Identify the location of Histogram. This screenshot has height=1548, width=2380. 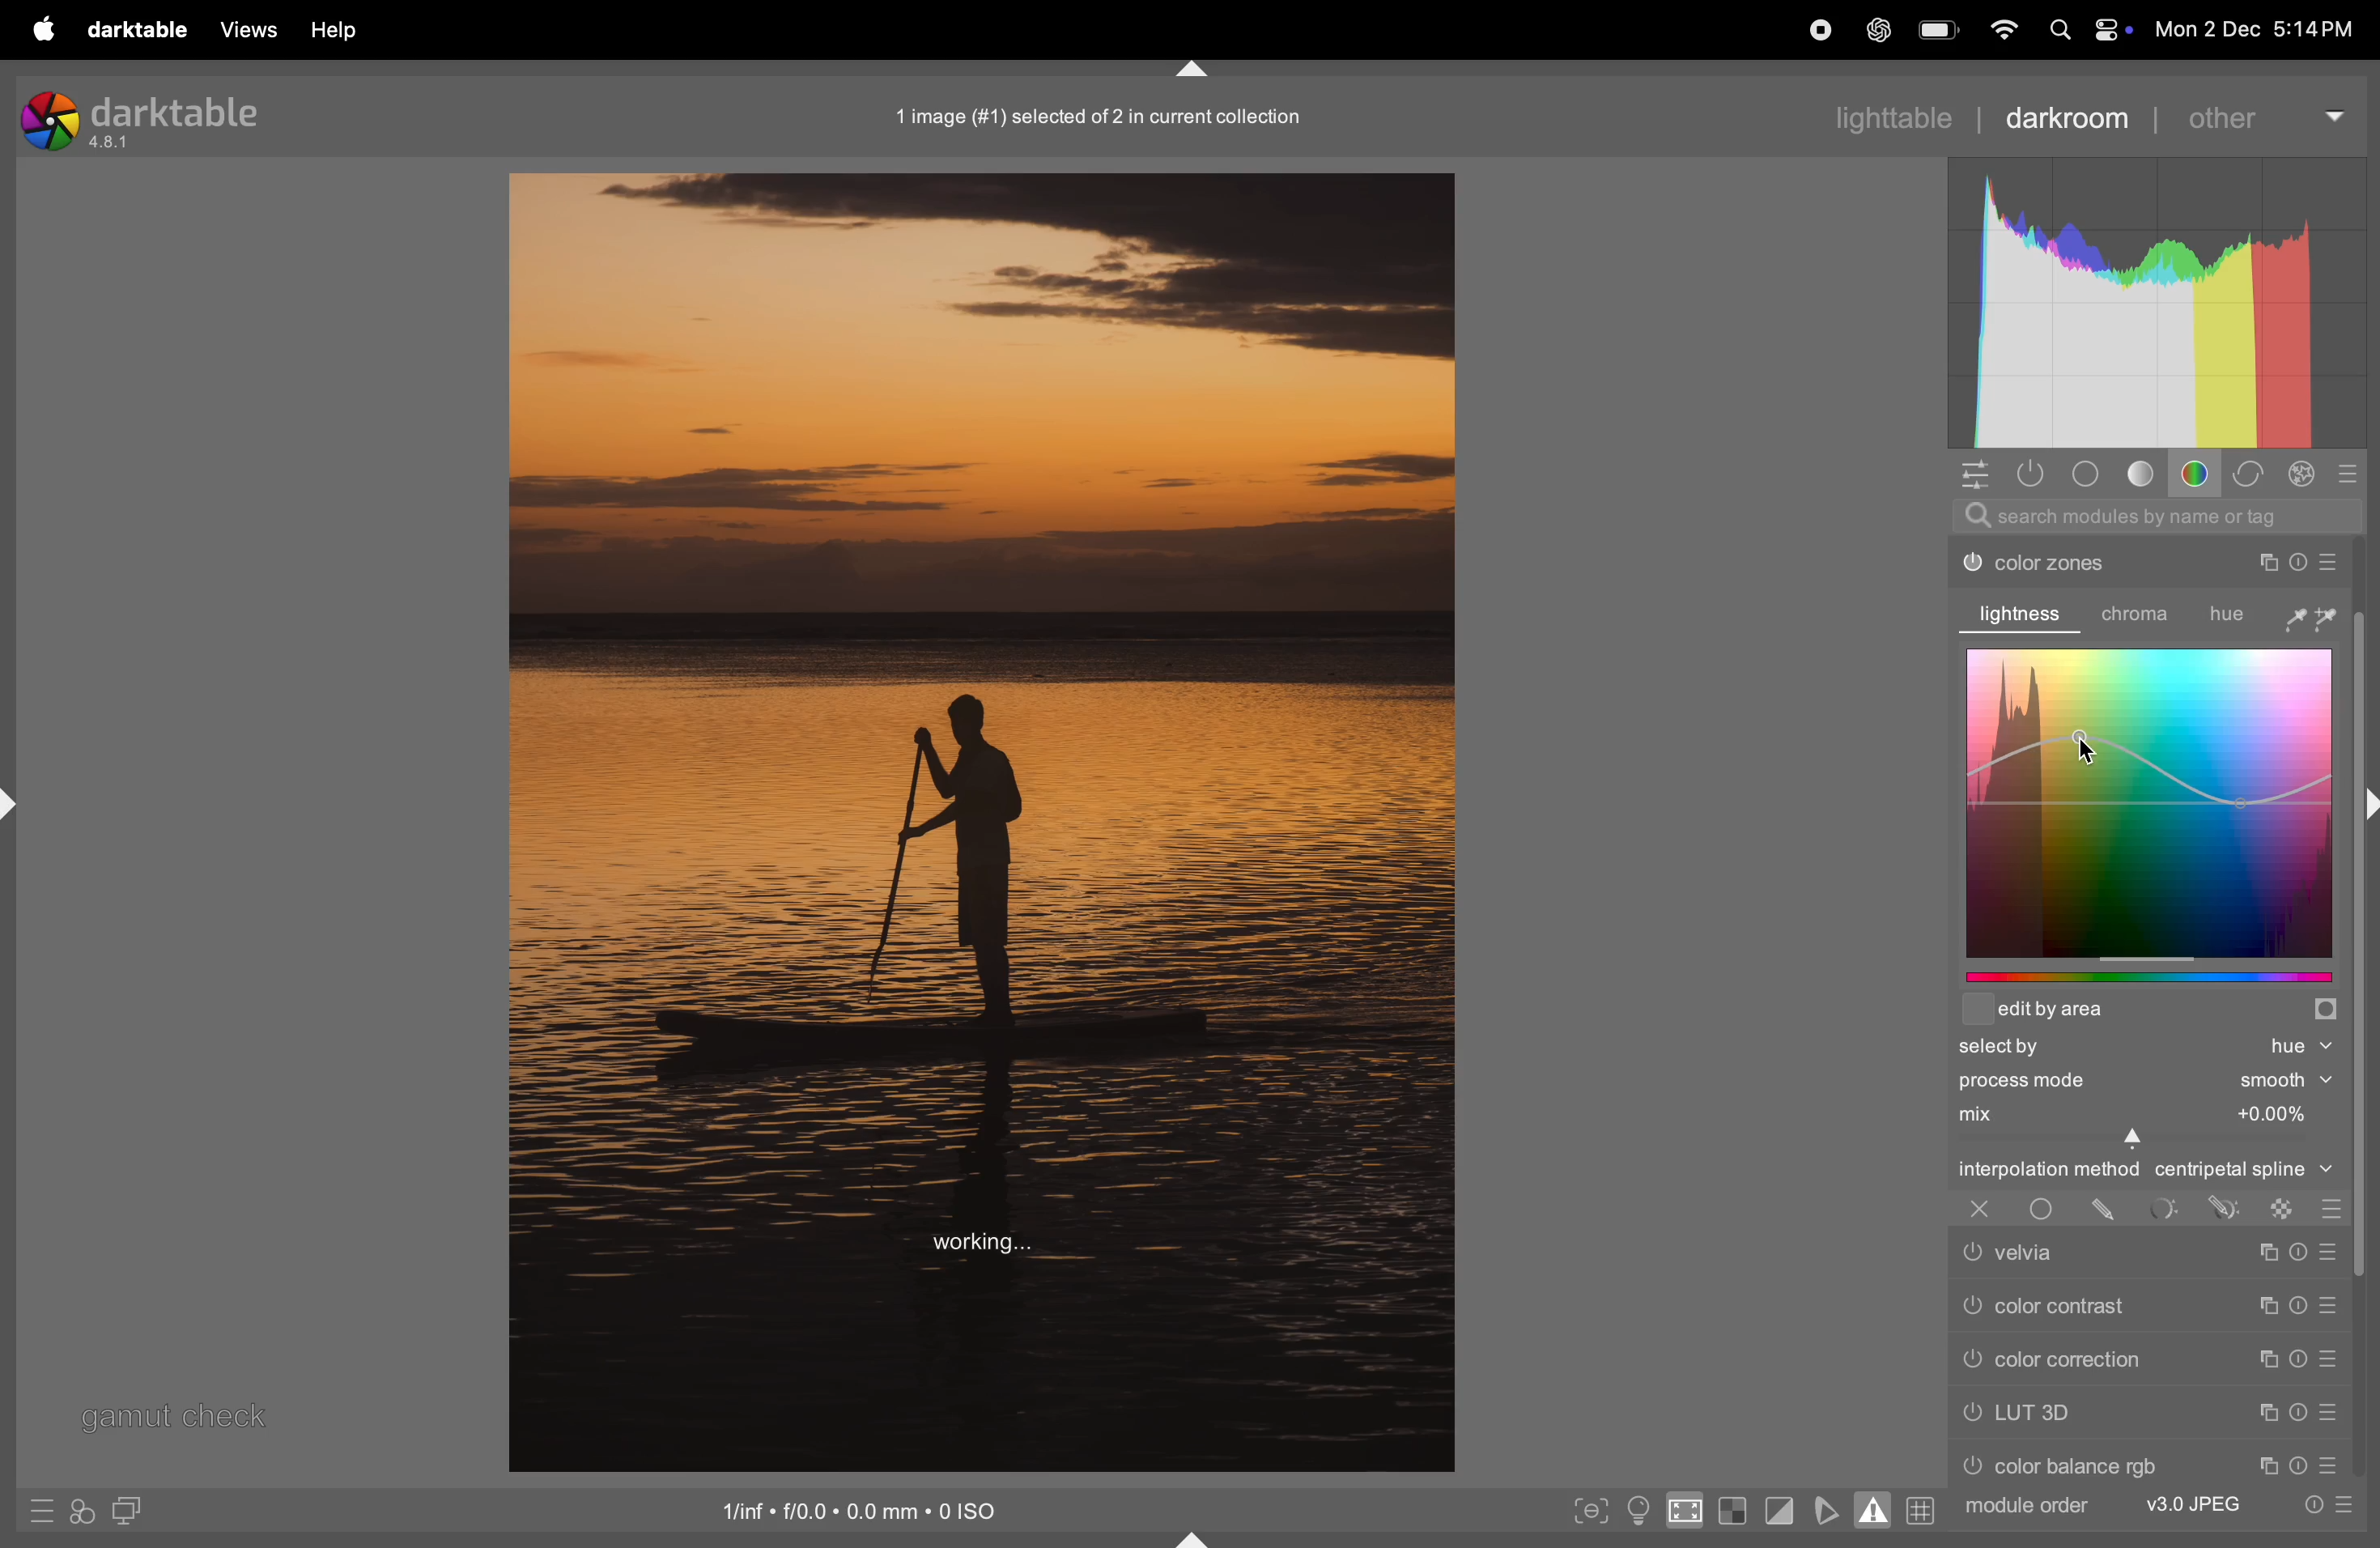
(2163, 301).